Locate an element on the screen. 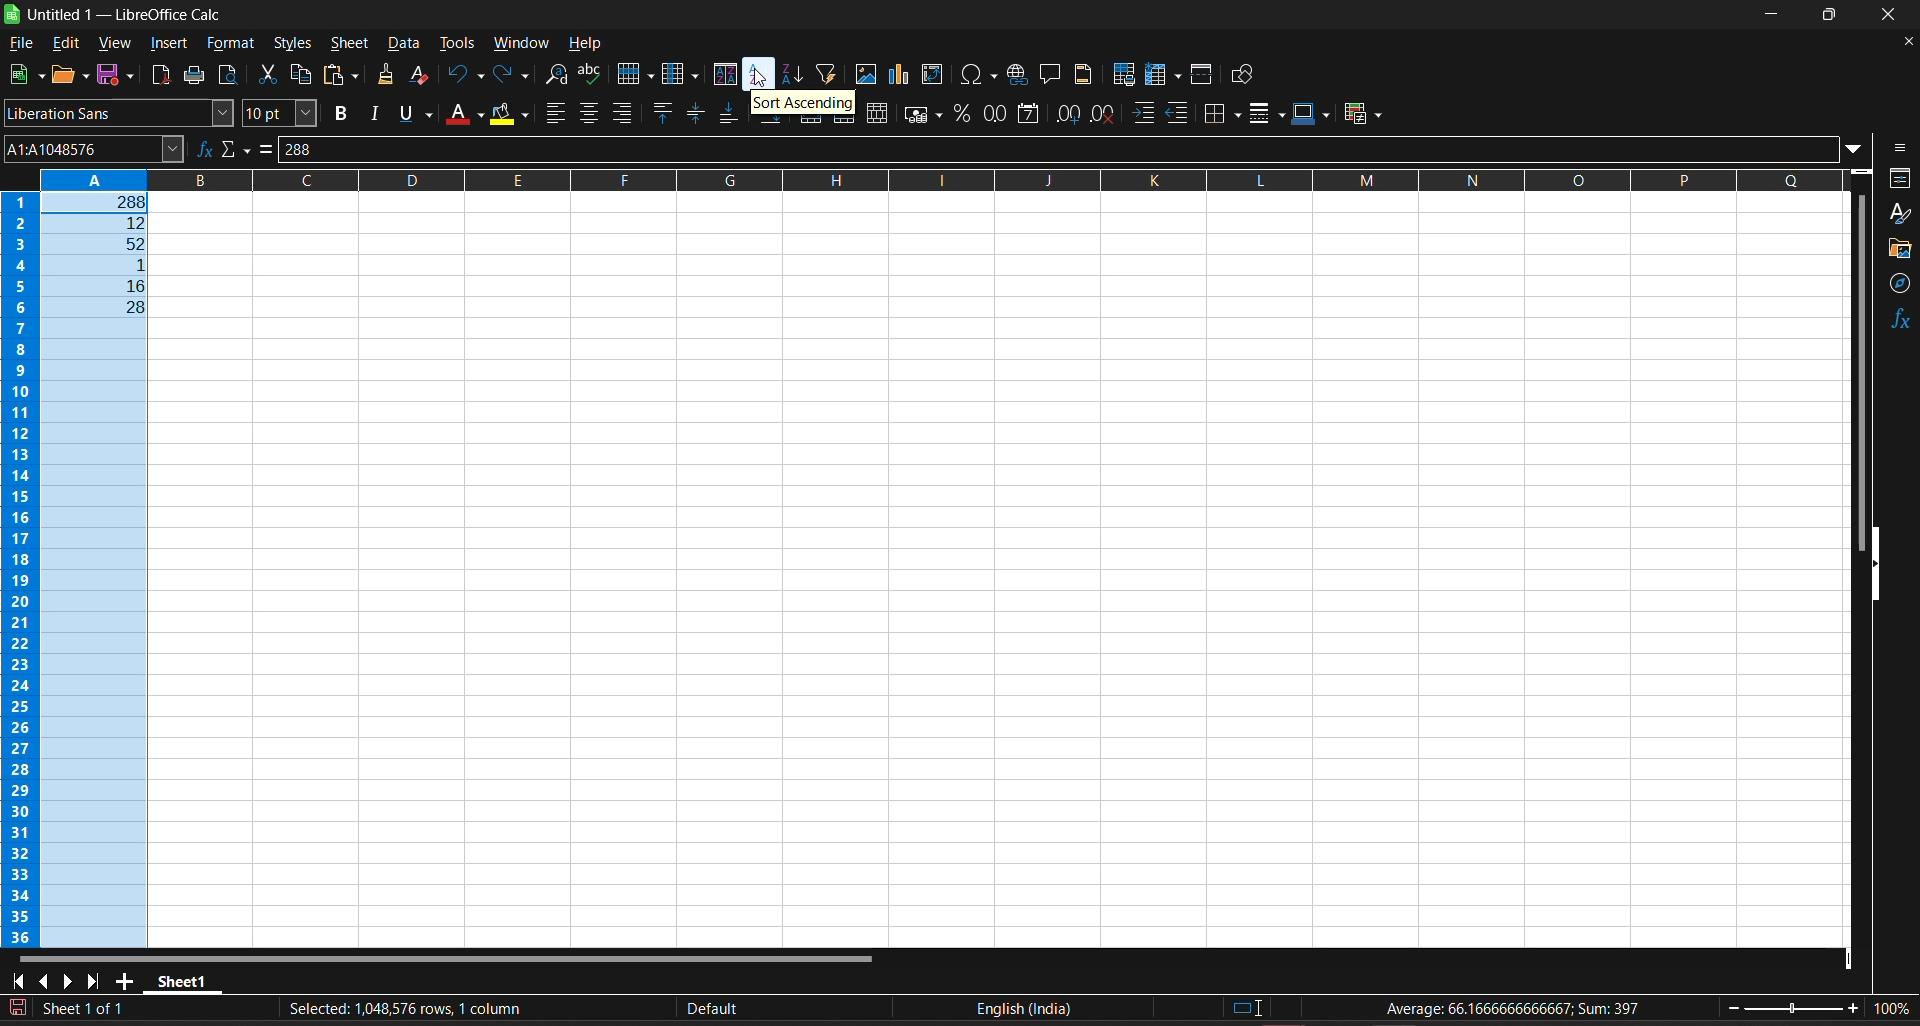 The width and height of the screenshot is (1920, 1026). navigator is located at coordinates (1901, 284).